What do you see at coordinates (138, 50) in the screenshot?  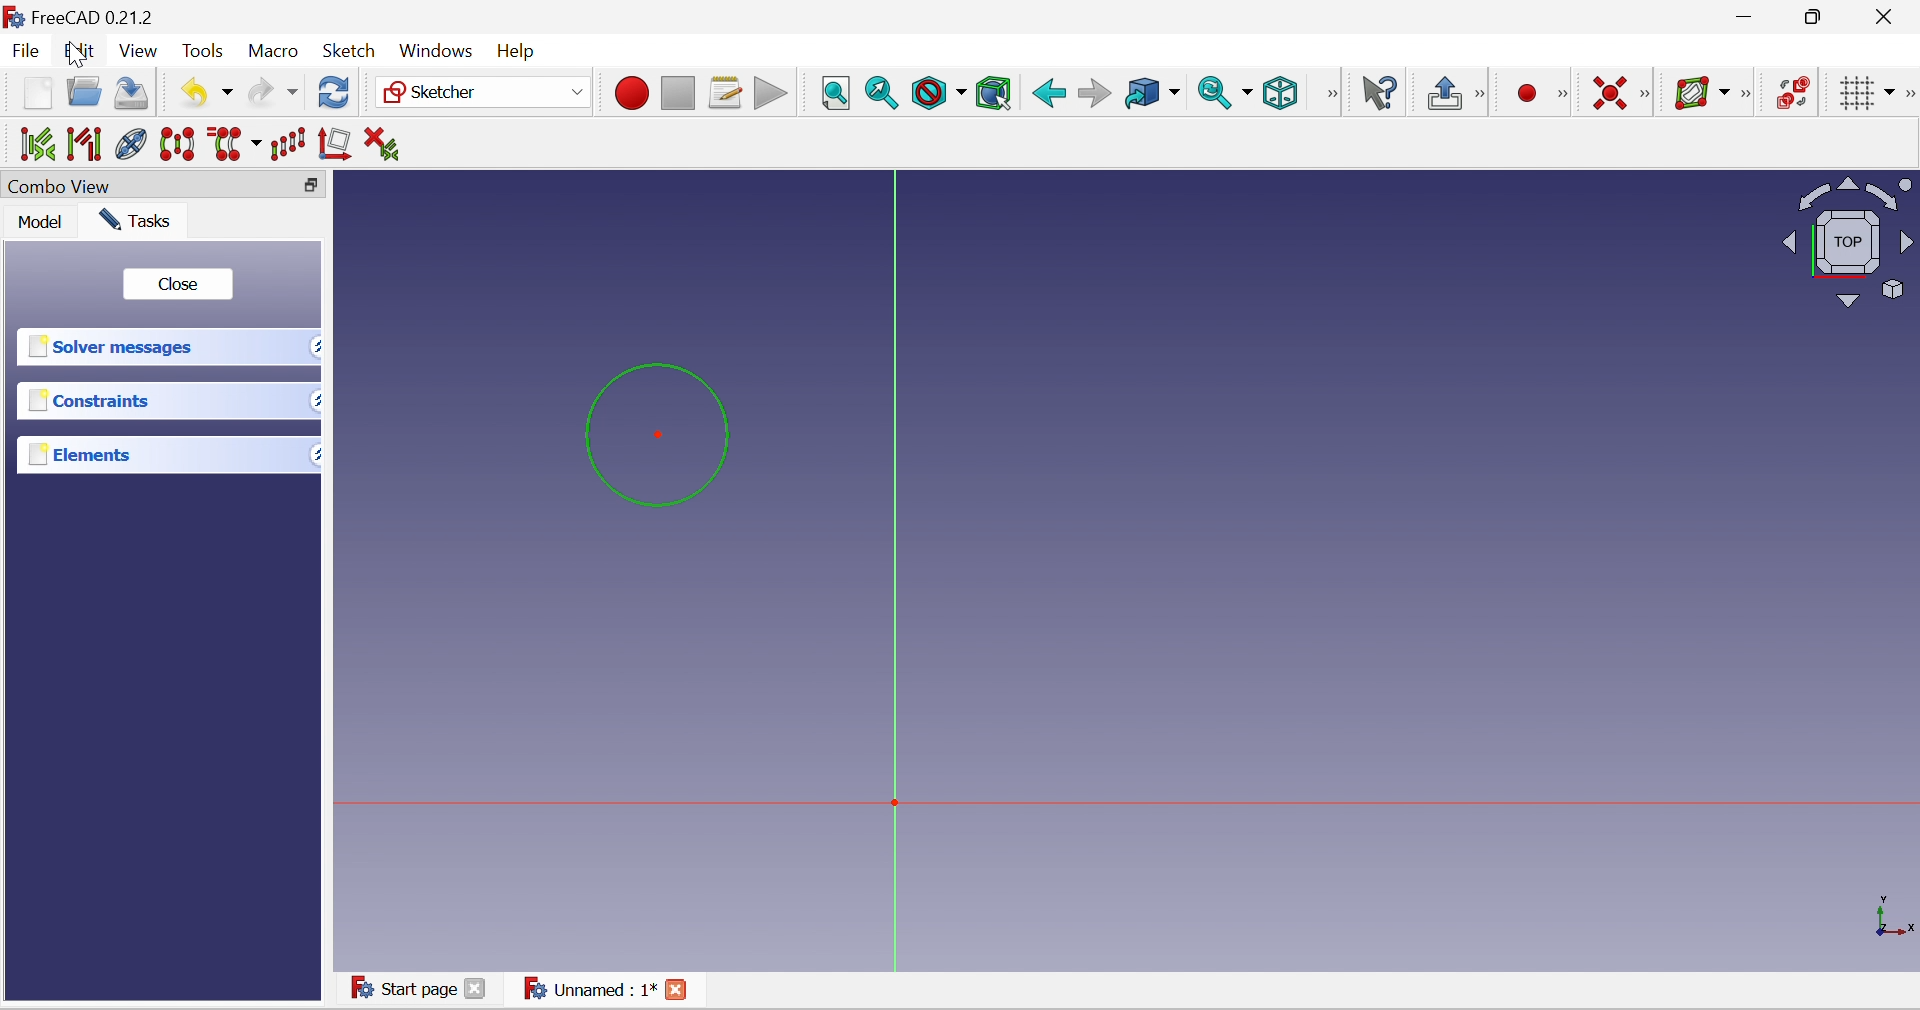 I see `View` at bounding box center [138, 50].